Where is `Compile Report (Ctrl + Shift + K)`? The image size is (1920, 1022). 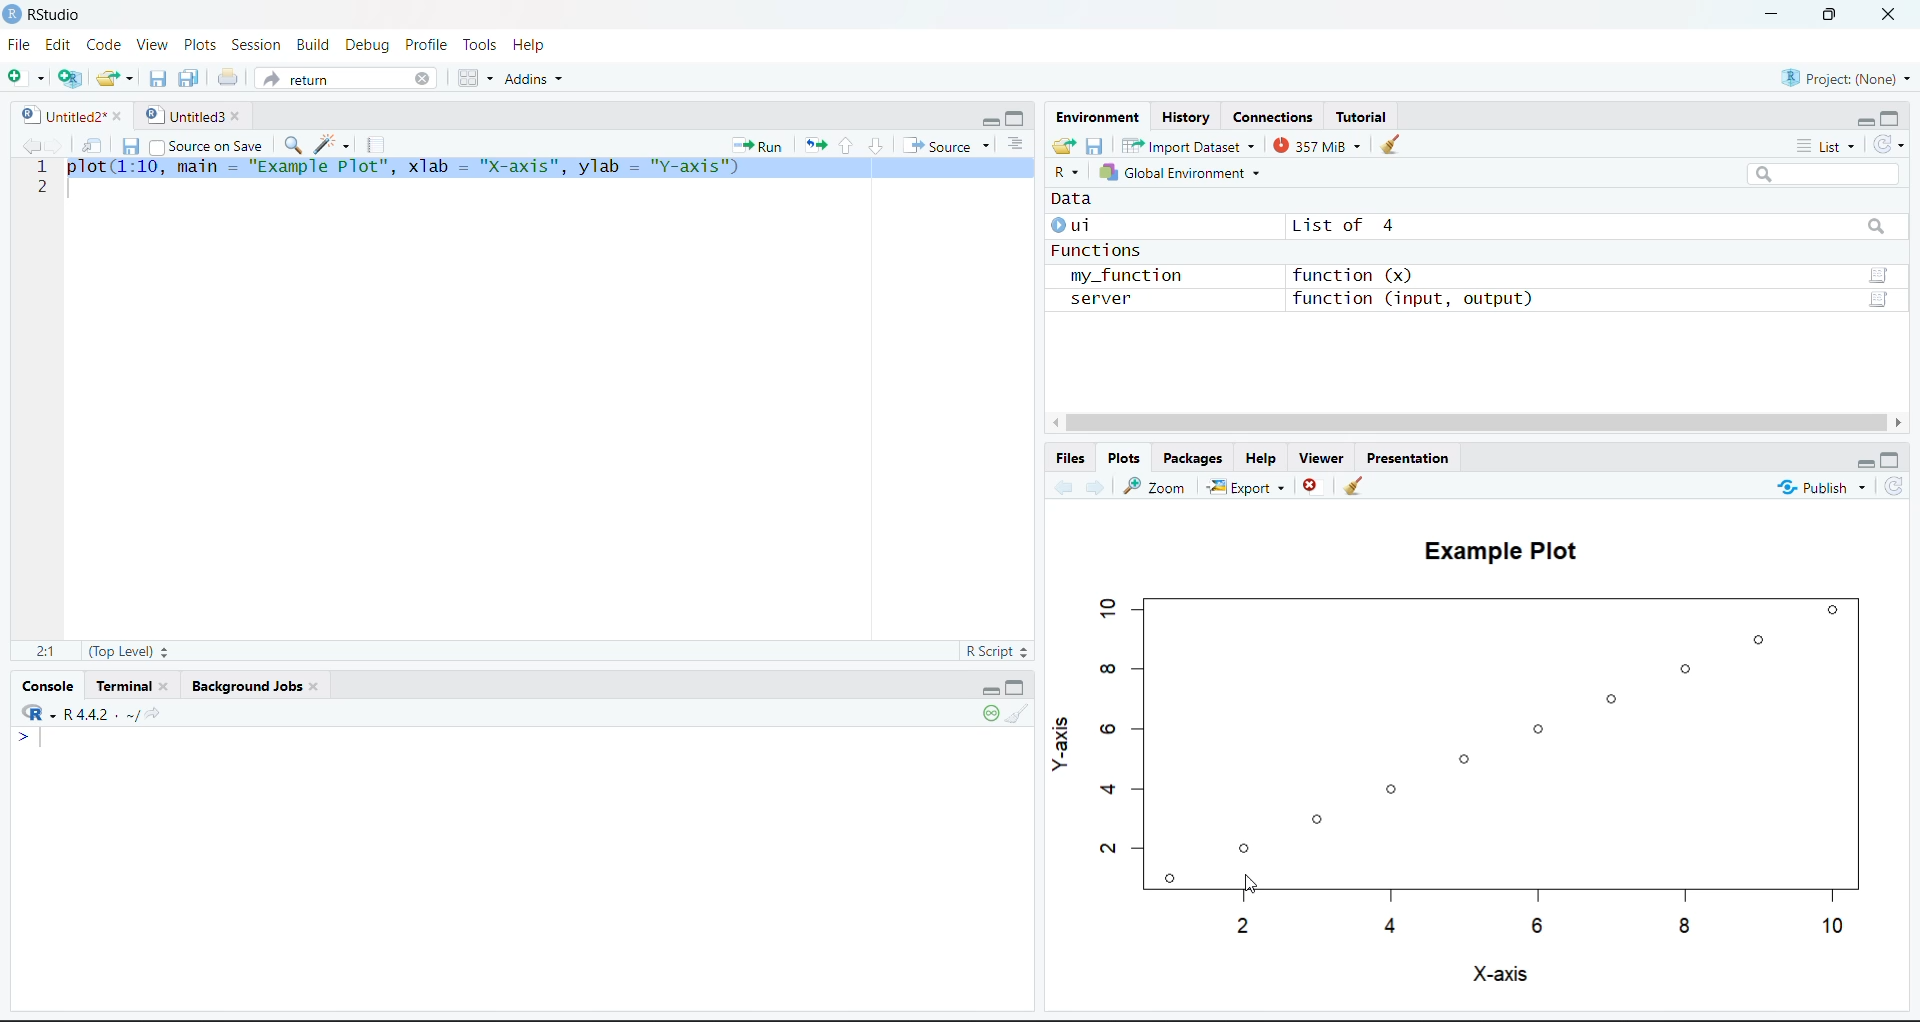
Compile Report (Ctrl + Shift + K) is located at coordinates (380, 144).